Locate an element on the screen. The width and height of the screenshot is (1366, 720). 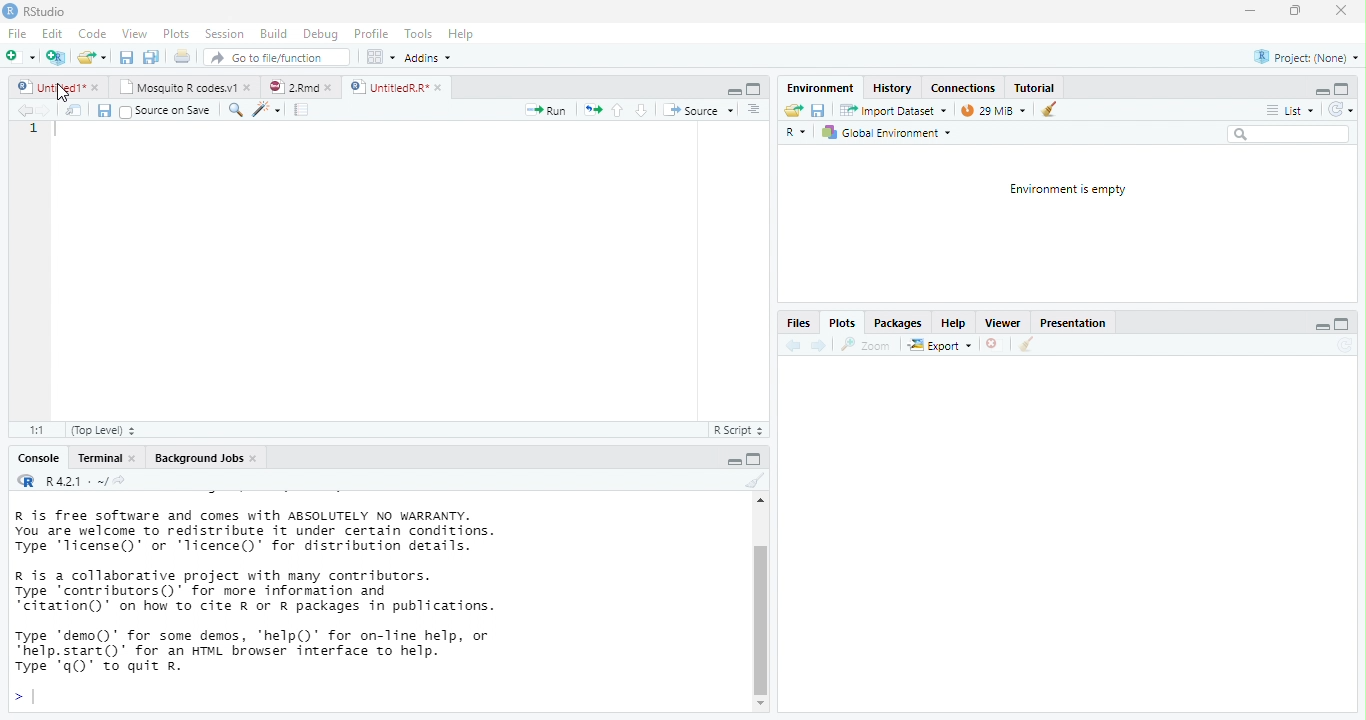
Debug is located at coordinates (320, 34).